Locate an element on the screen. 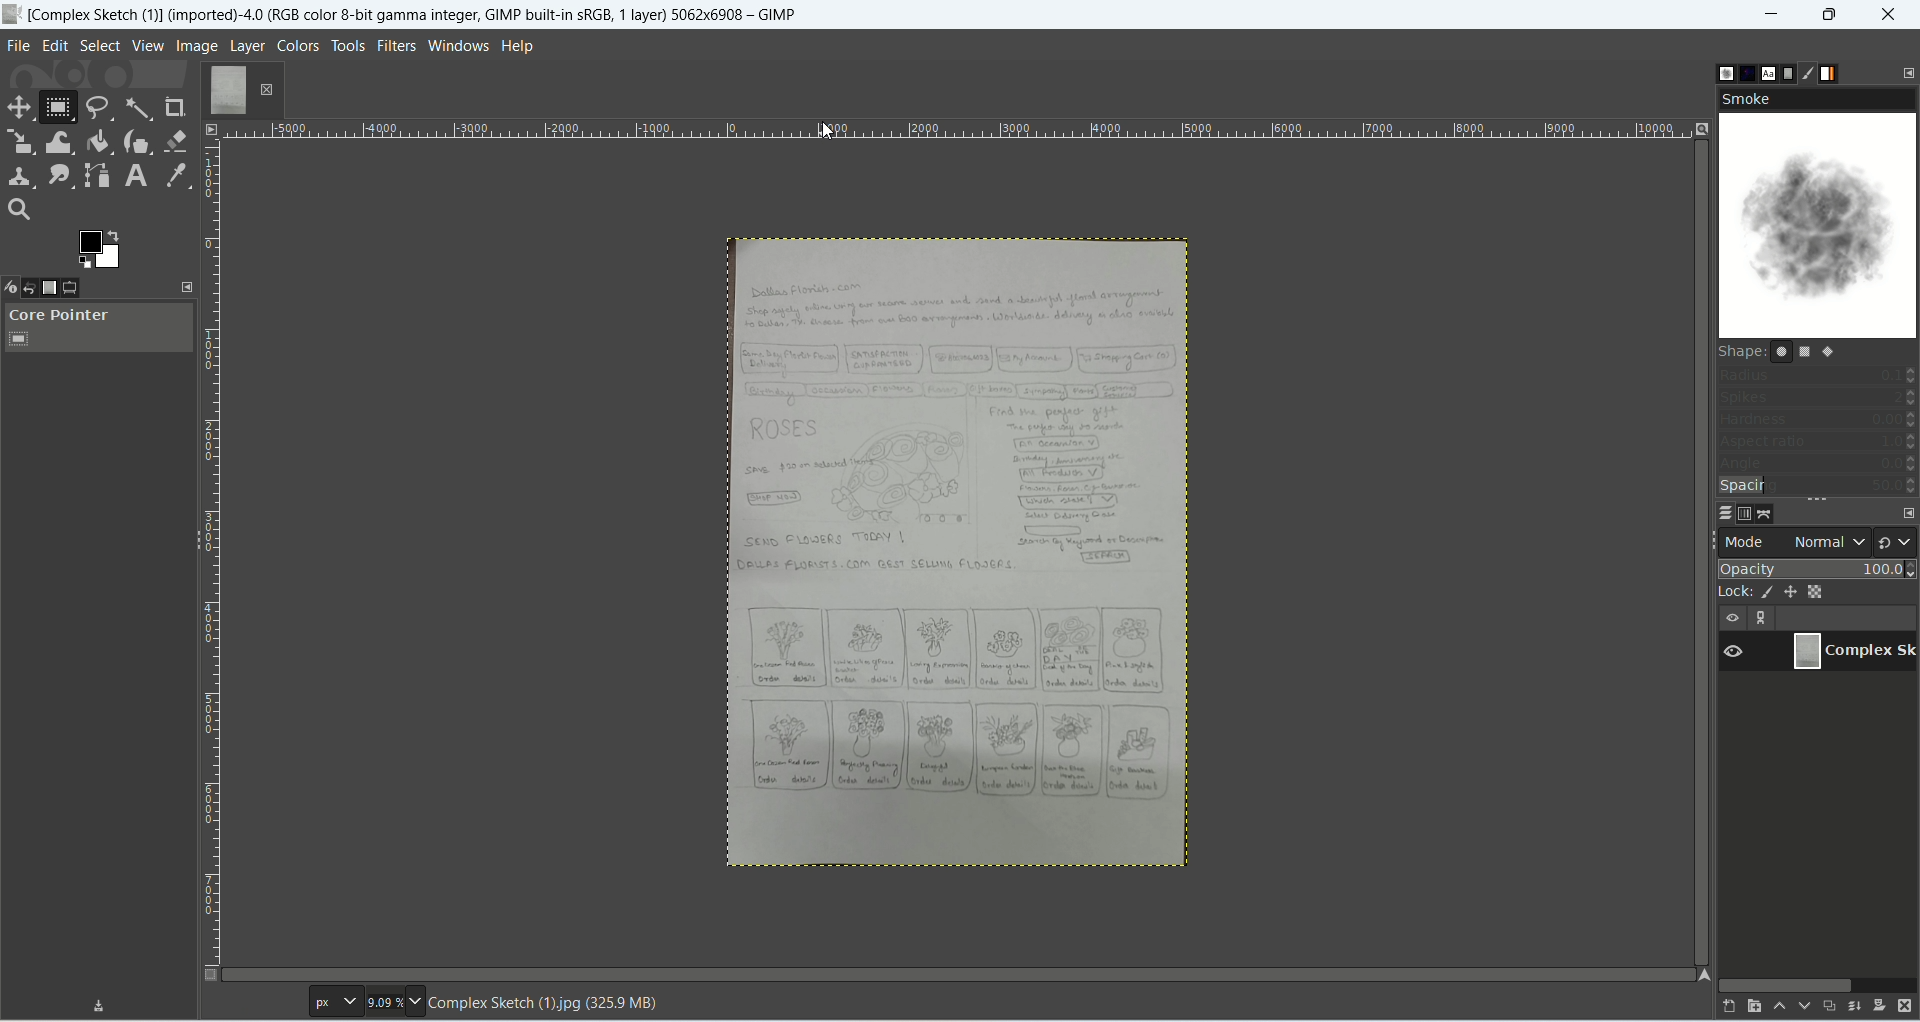 Image resolution: width=1920 pixels, height=1022 pixels. configure this tab is located at coordinates (1907, 71).